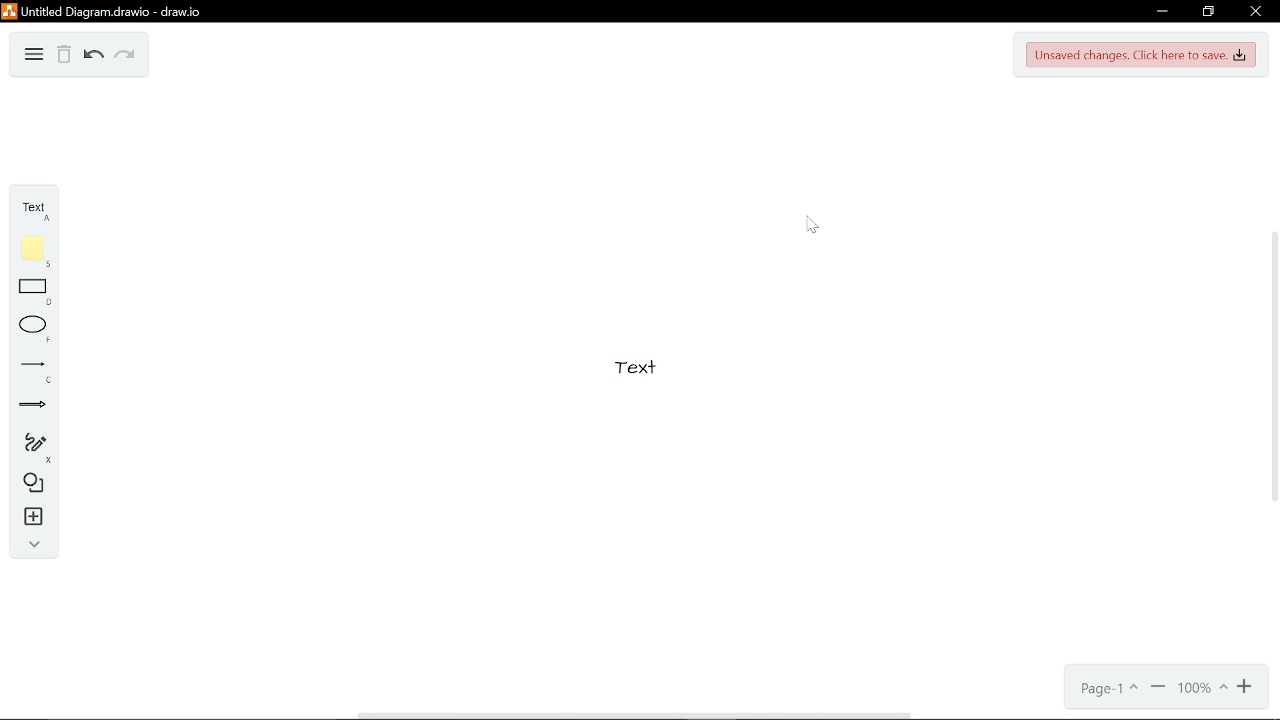 The height and width of the screenshot is (720, 1280). What do you see at coordinates (30, 330) in the screenshot?
I see `Ellipse` at bounding box center [30, 330].